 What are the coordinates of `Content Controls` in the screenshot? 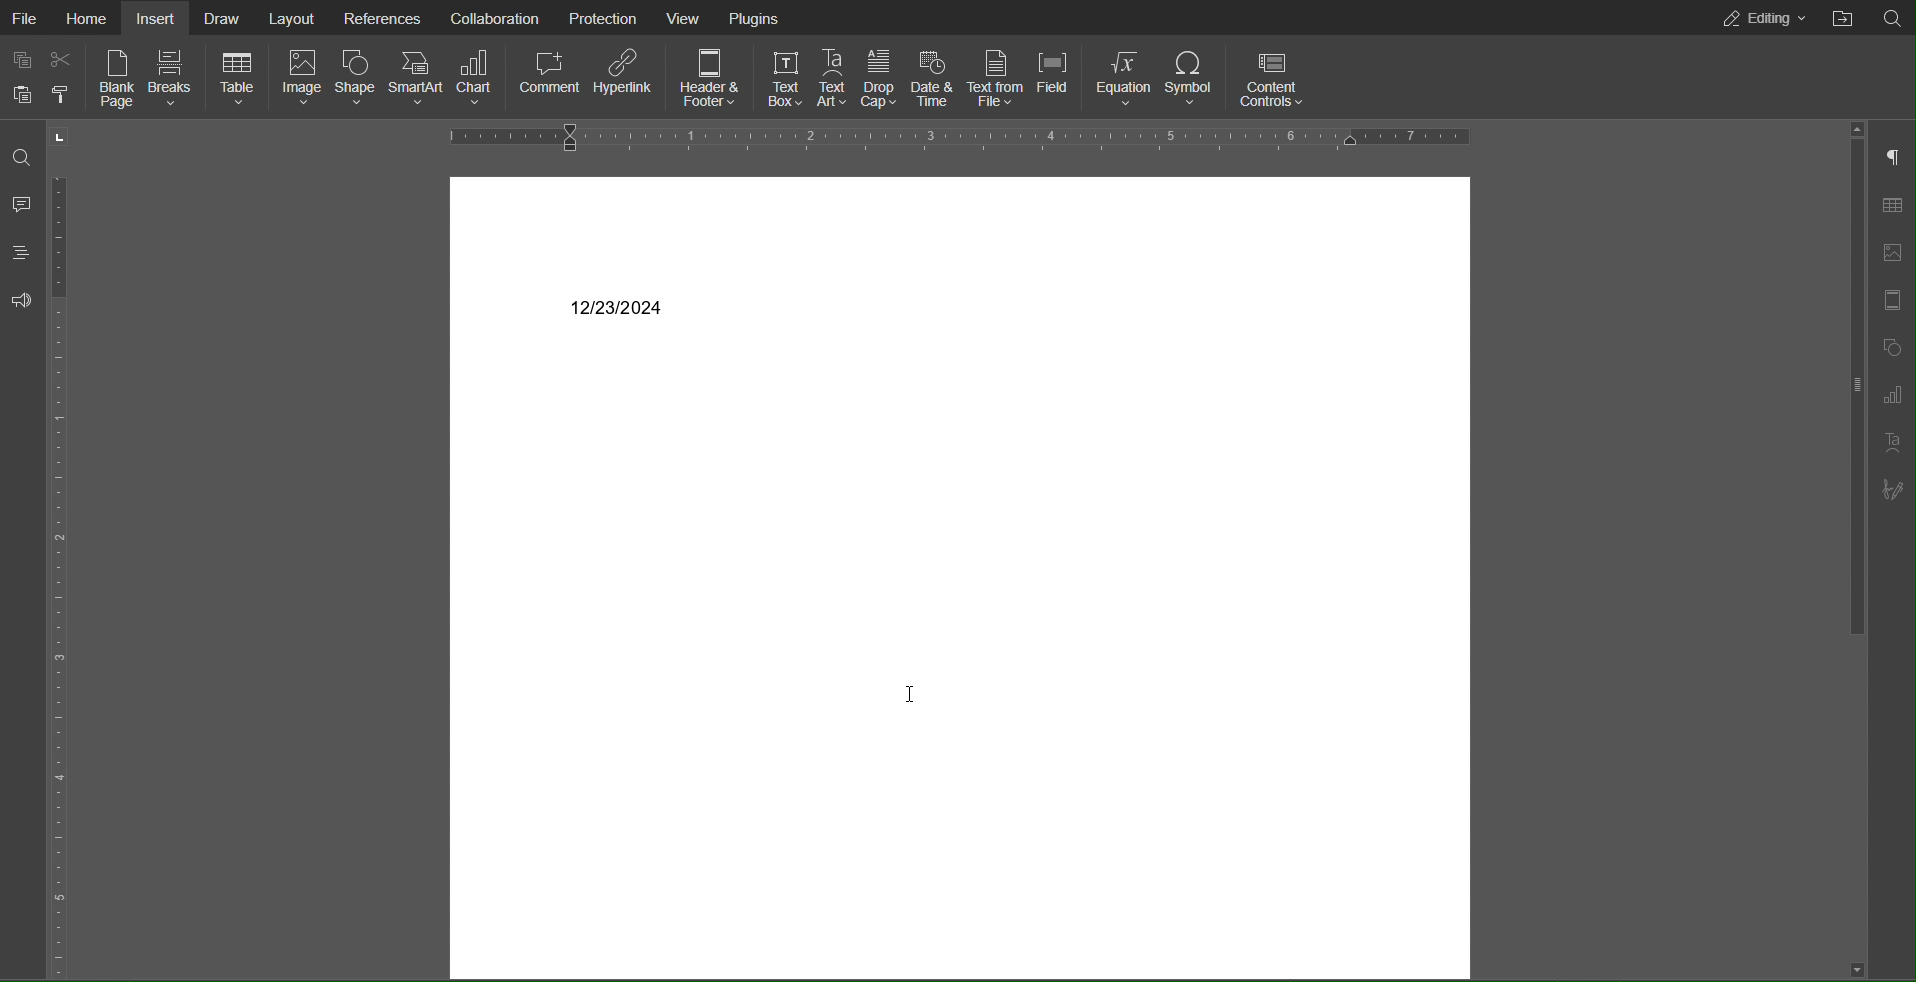 It's located at (1271, 80).